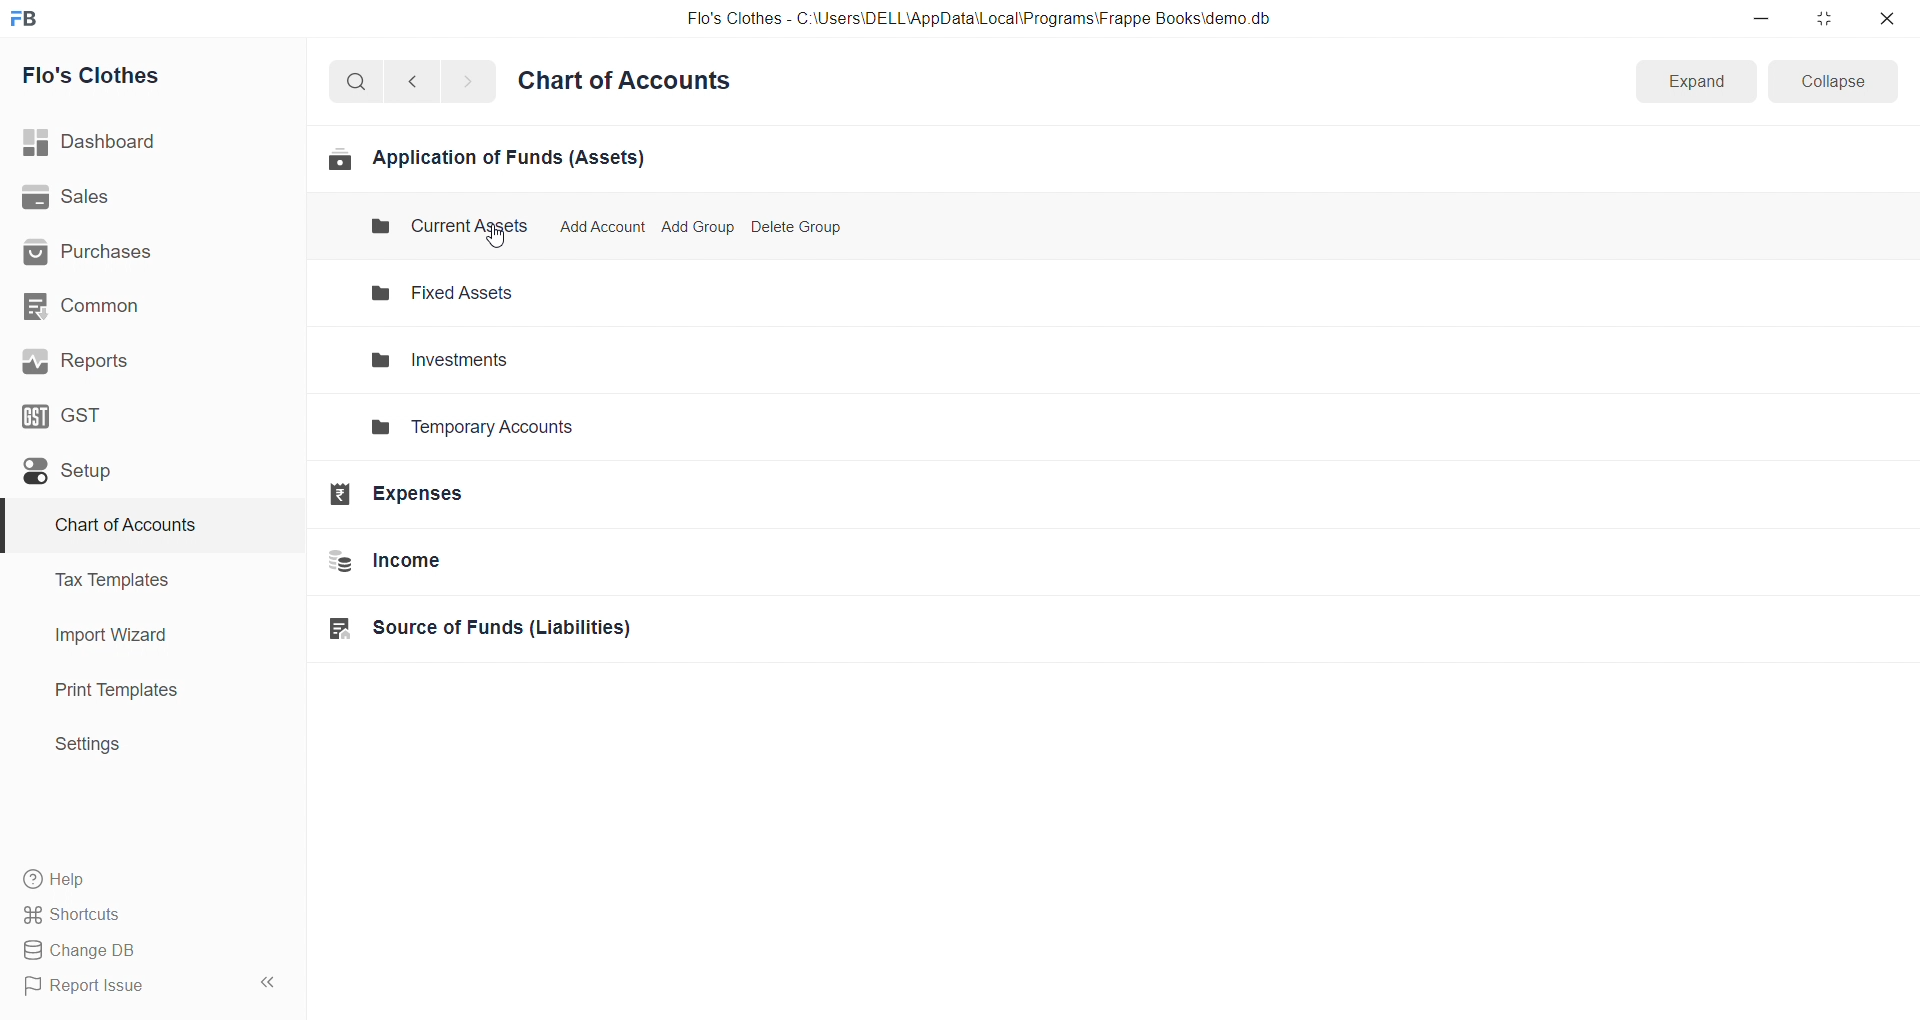  I want to click on navigate backward, so click(421, 79).